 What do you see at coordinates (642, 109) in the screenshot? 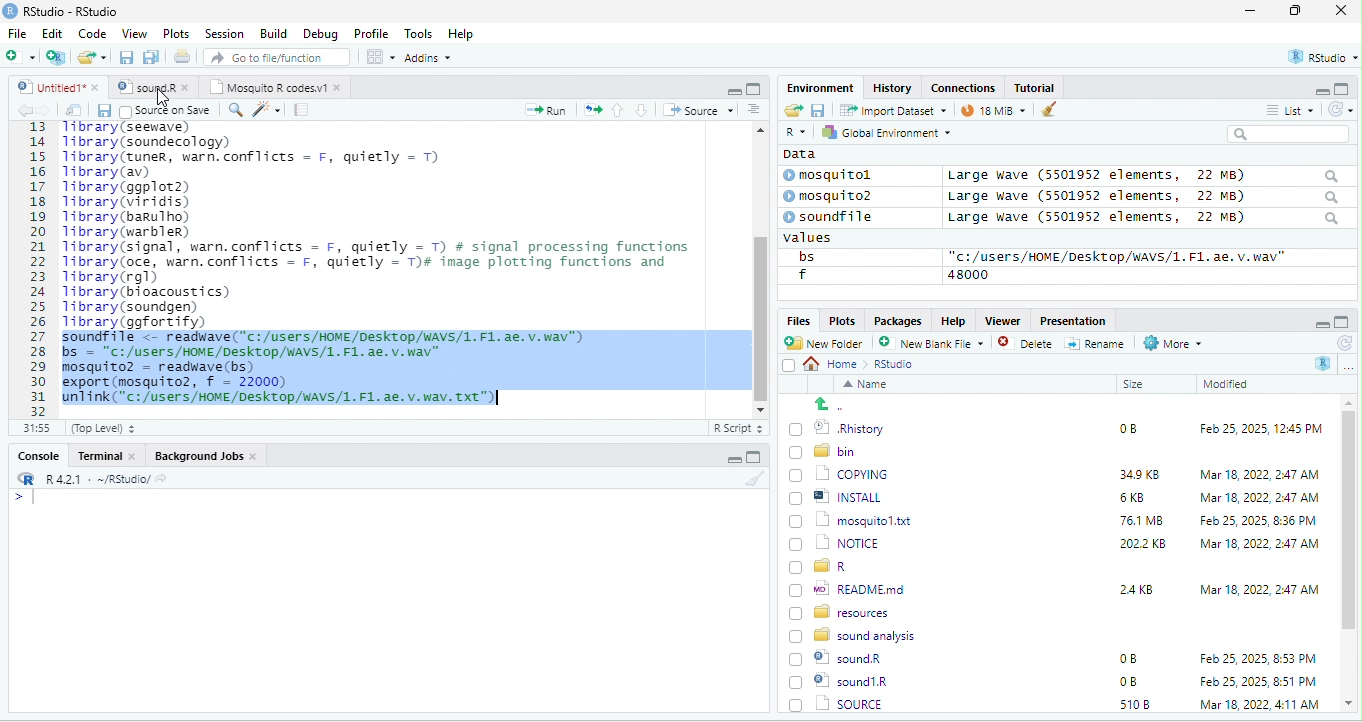
I see `down` at bounding box center [642, 109].